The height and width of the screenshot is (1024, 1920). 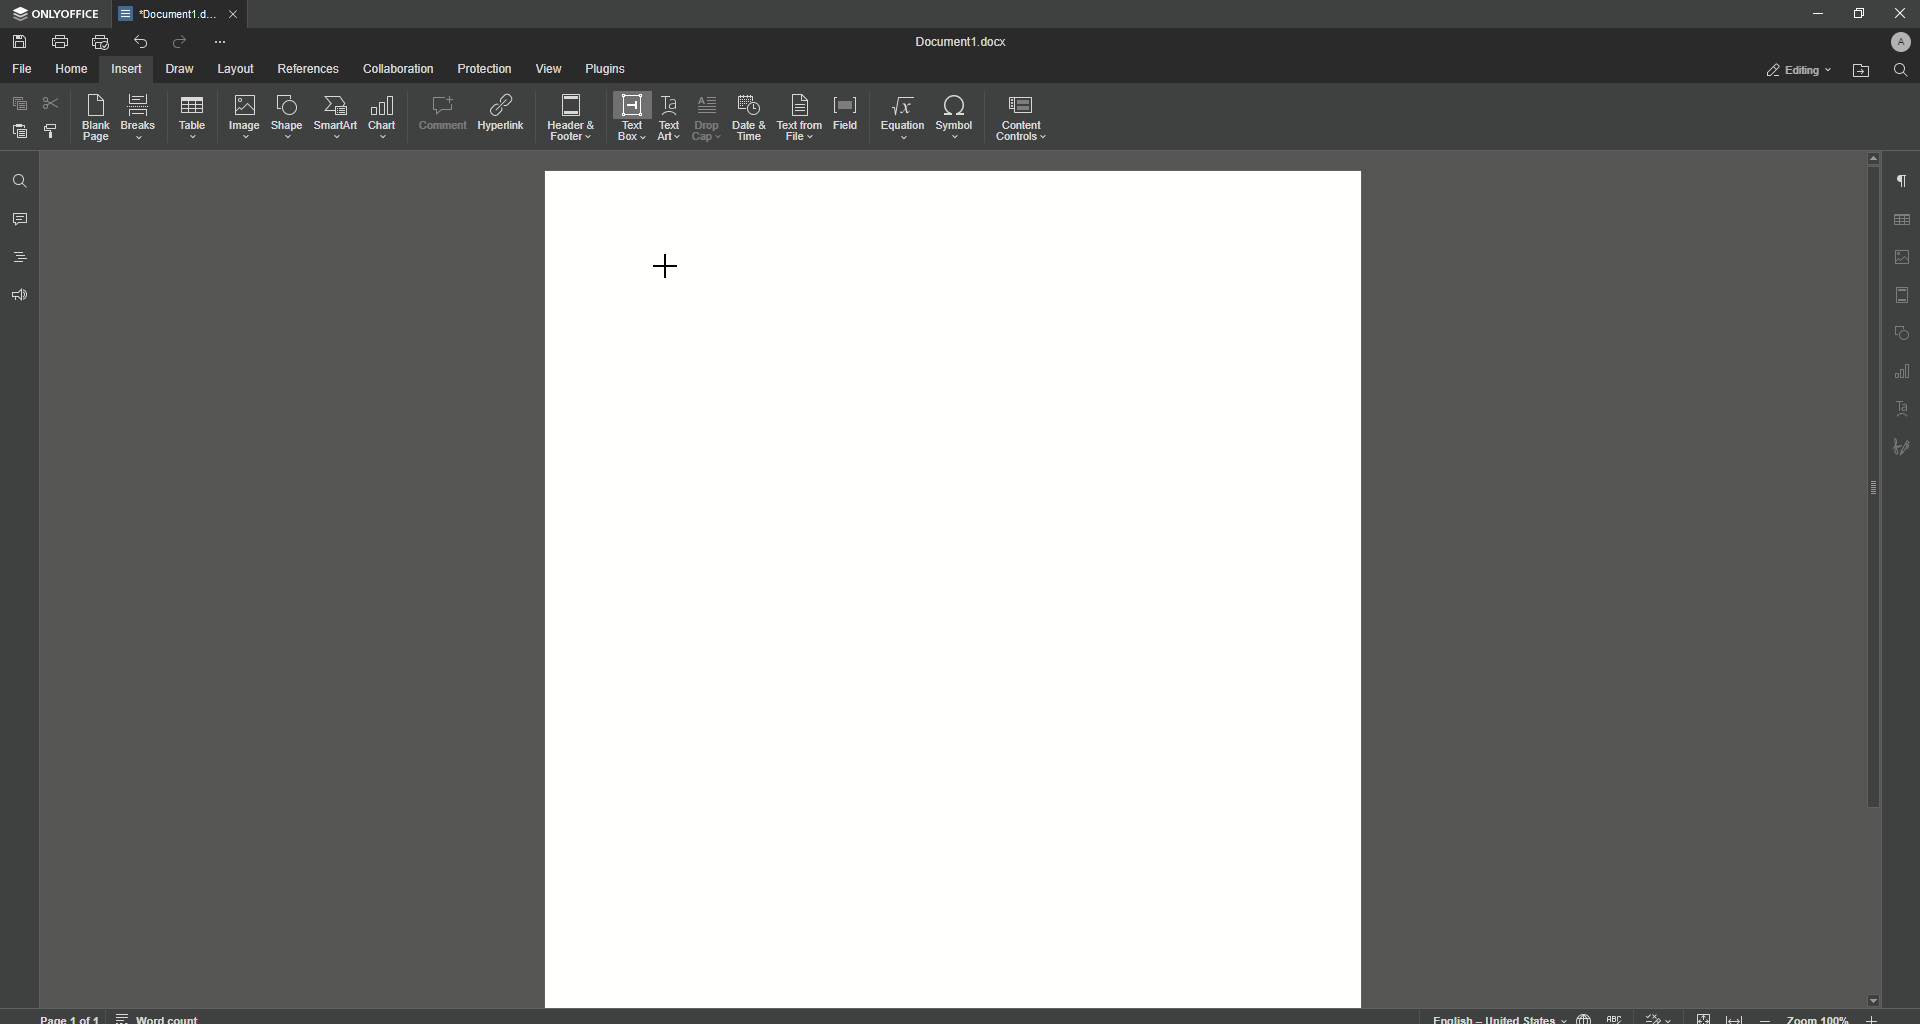 I want to click on Search, so click(x=1901, y=71).